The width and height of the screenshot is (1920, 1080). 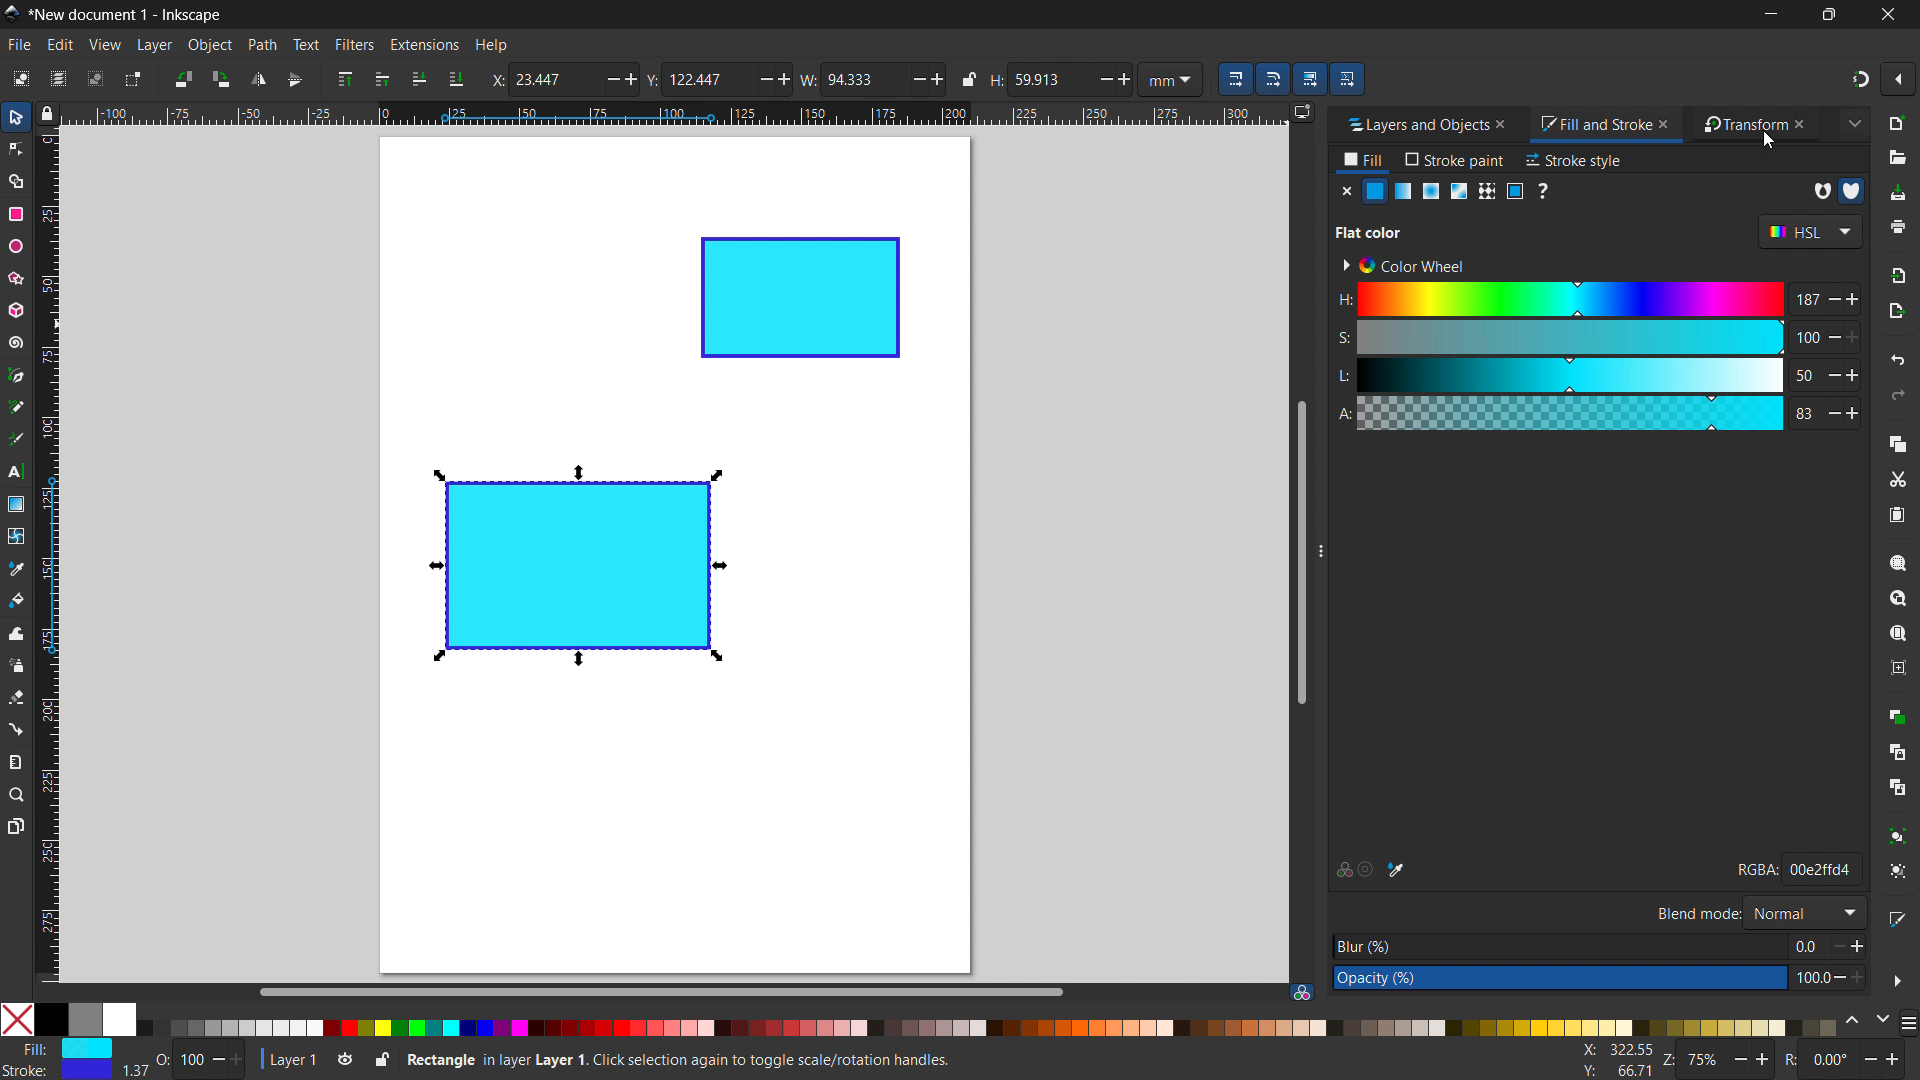 I want to click on text, so click(x=305, y=44).